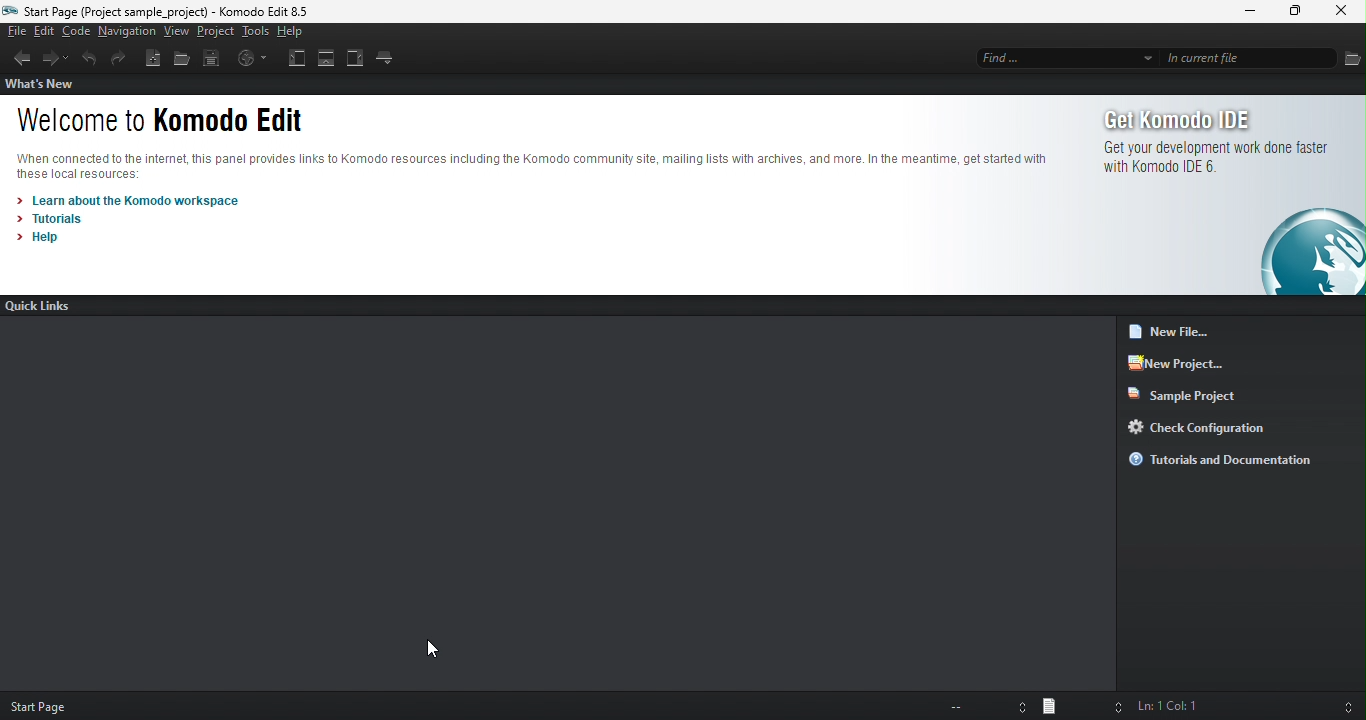 The width and height of the screenshot is (1366, 720). Describe the element at coordinates (90, 57) in the screenshot. I see `undo` at that location.